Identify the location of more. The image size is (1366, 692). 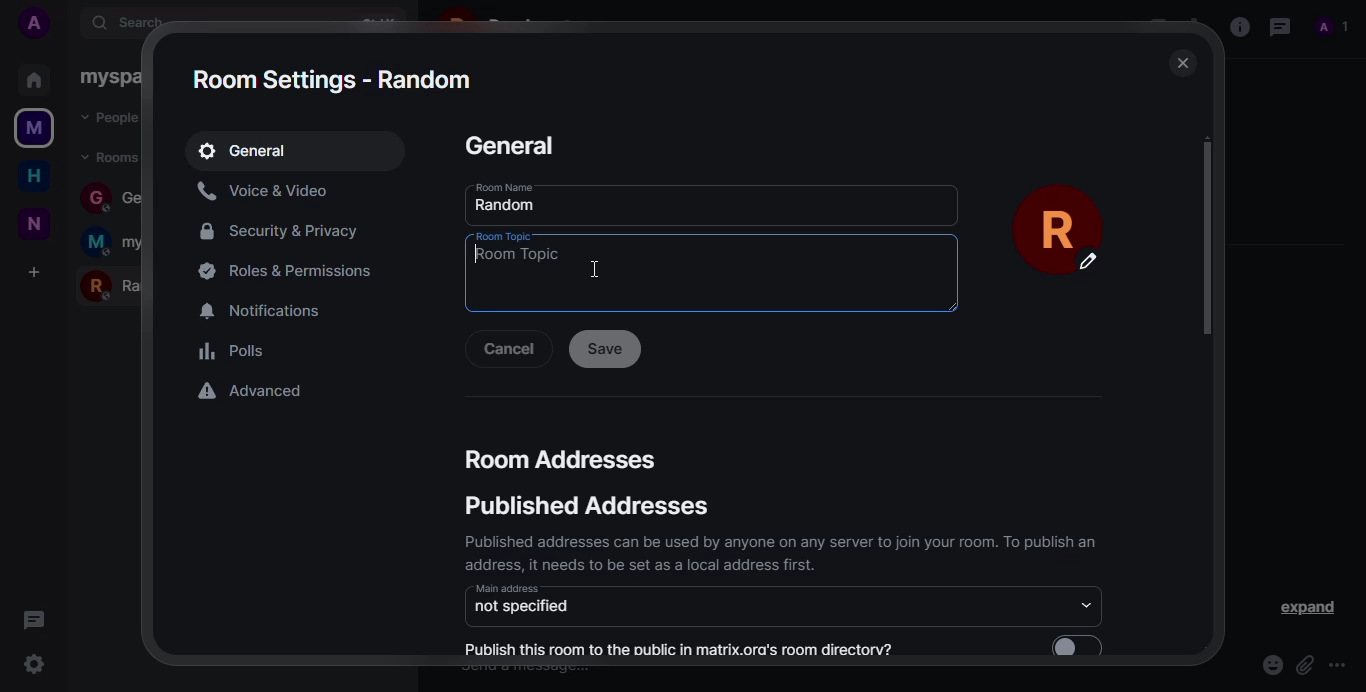
(1337, 666).